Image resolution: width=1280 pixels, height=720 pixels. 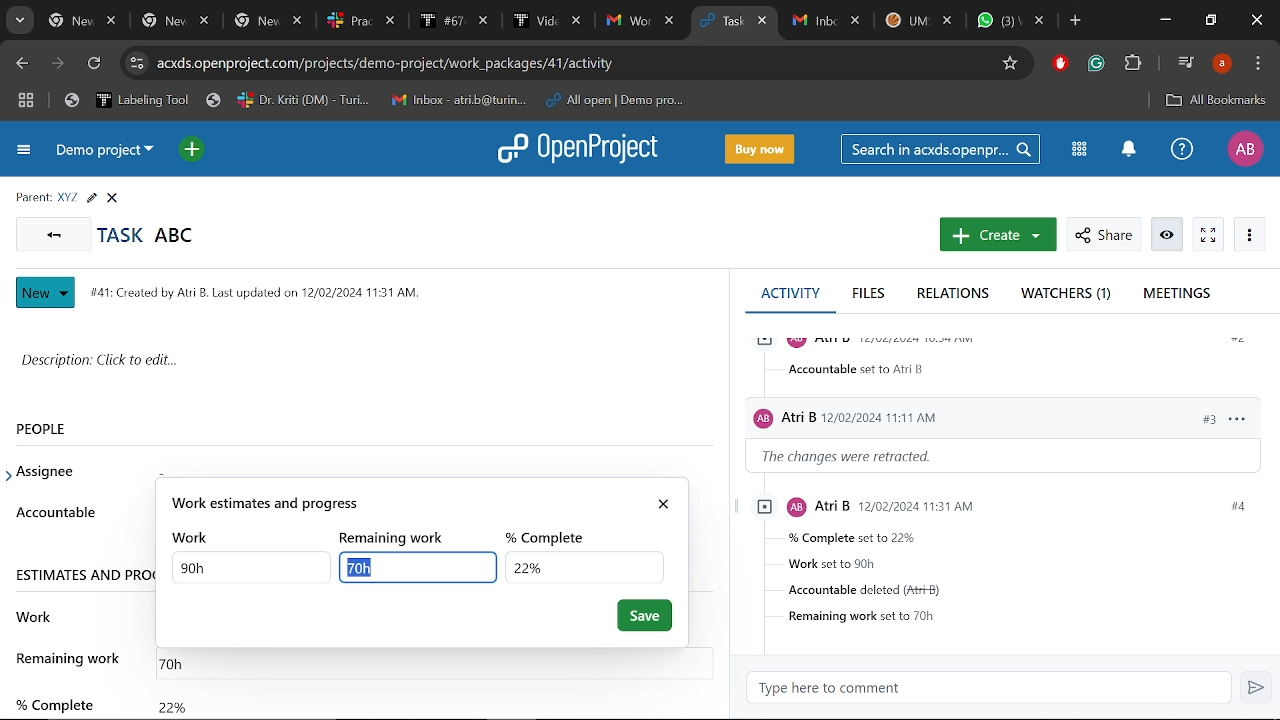 What do you see at coordinates (194, 537) in the screenshot?
I see `work` at bounding box center [194, 537].